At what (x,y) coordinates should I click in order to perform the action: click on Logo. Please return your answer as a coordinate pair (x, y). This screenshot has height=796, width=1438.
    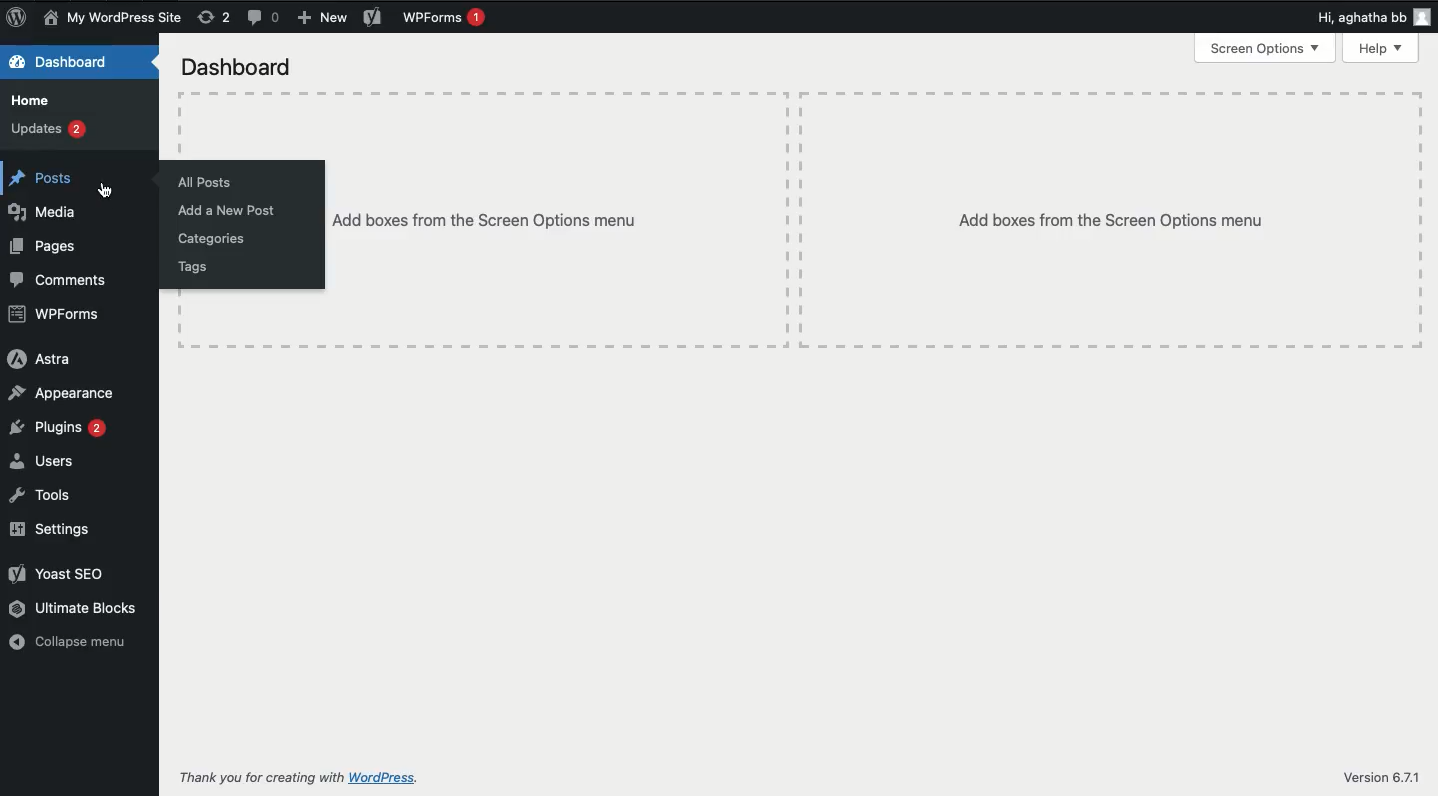
    Looking at the image, I should click on (16, 17).